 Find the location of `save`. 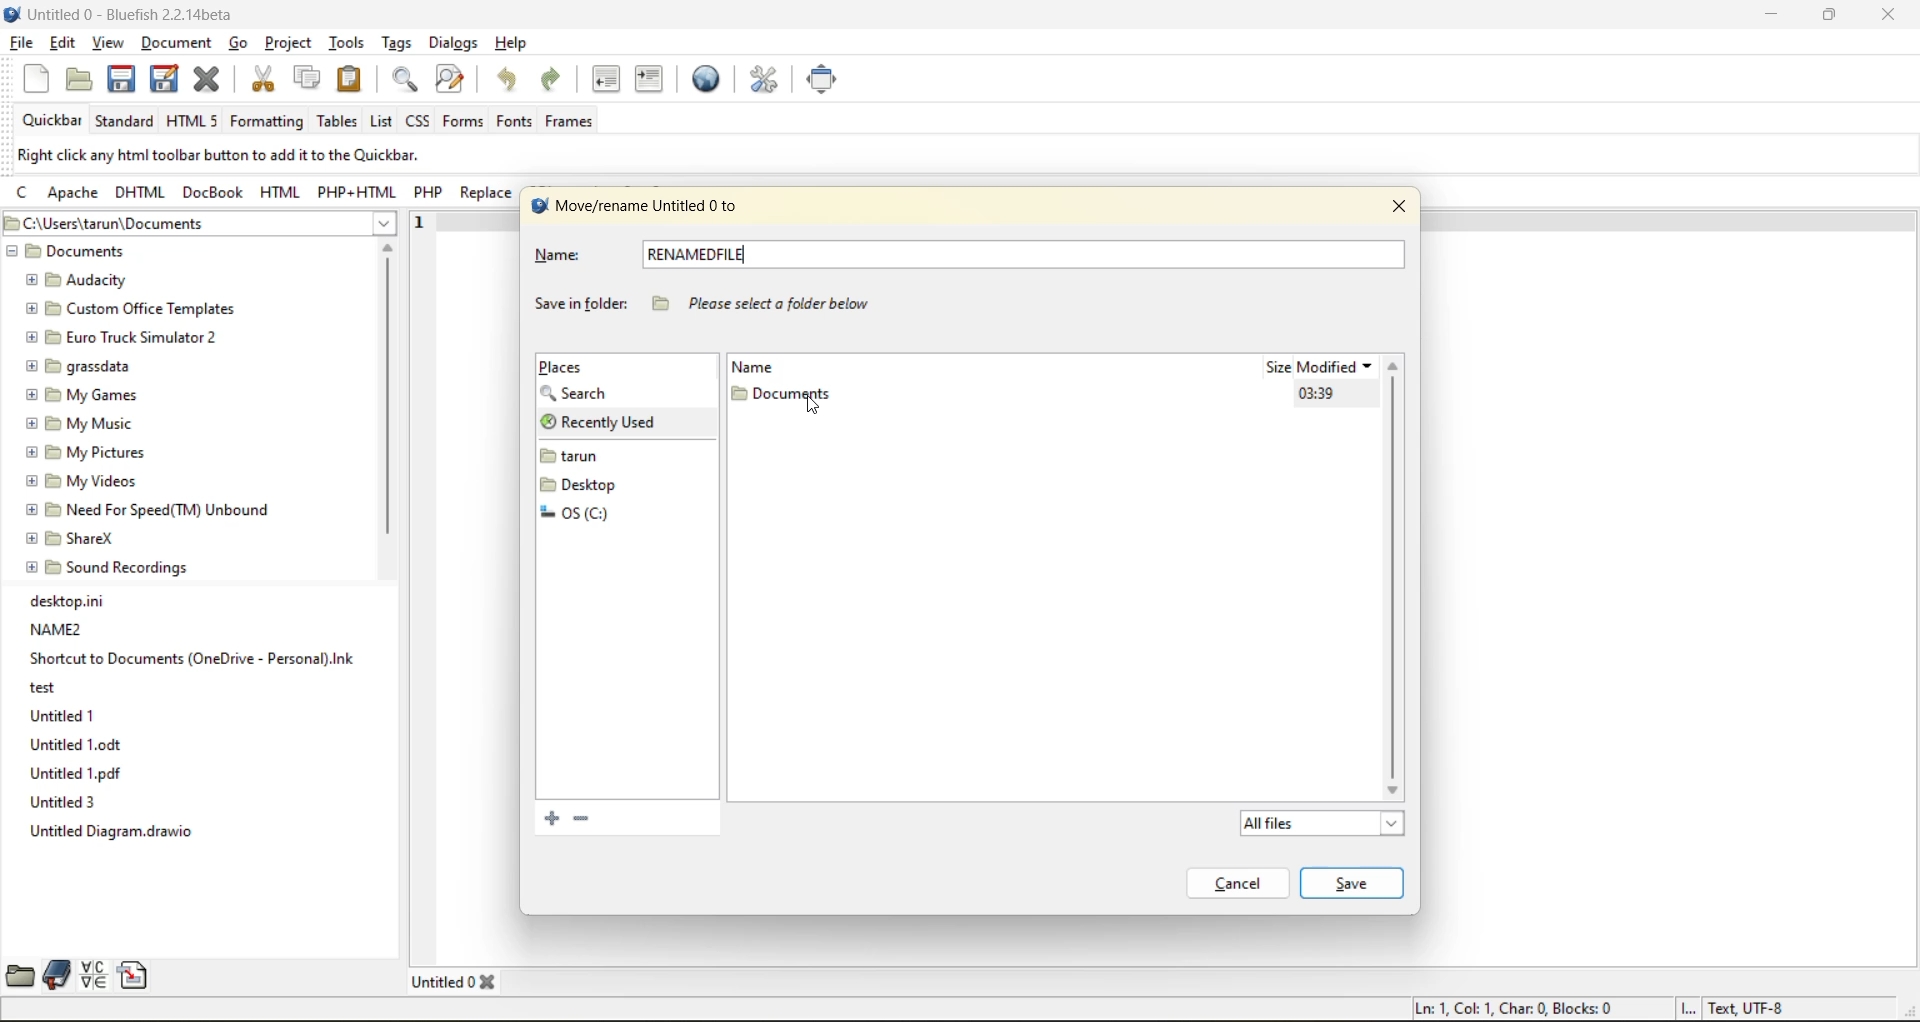

save is located at coordinates (1354, 883).